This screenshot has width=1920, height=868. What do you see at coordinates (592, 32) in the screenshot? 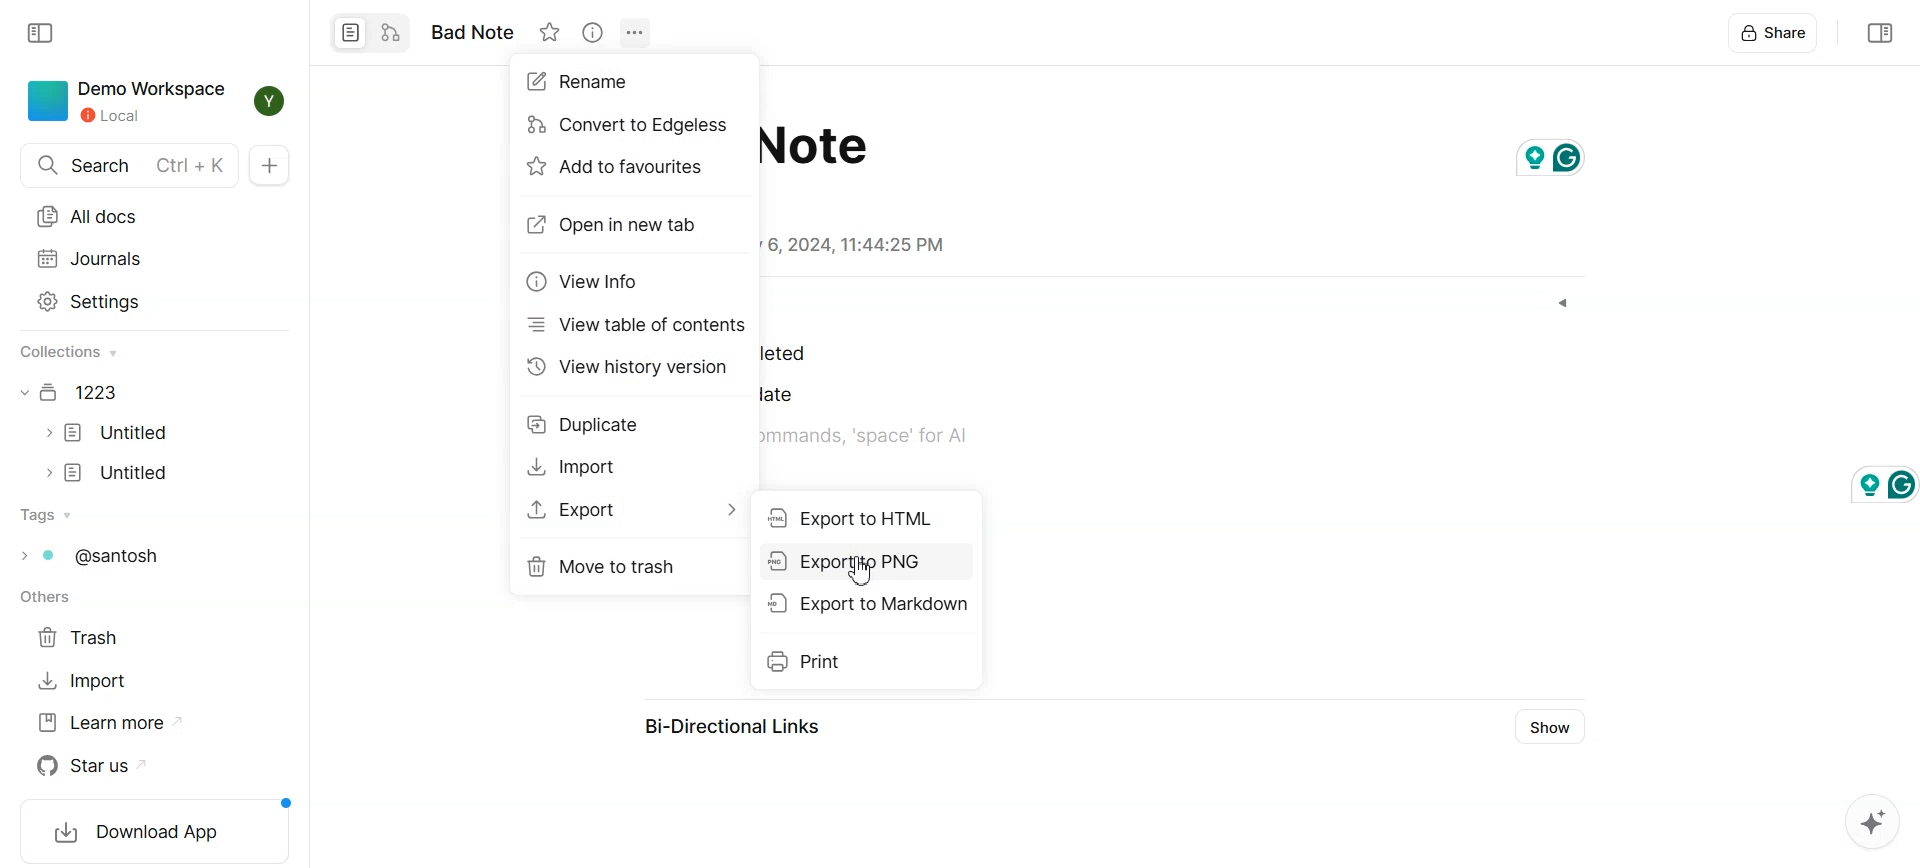
I see `View Info` at bounding box center [592, 32].